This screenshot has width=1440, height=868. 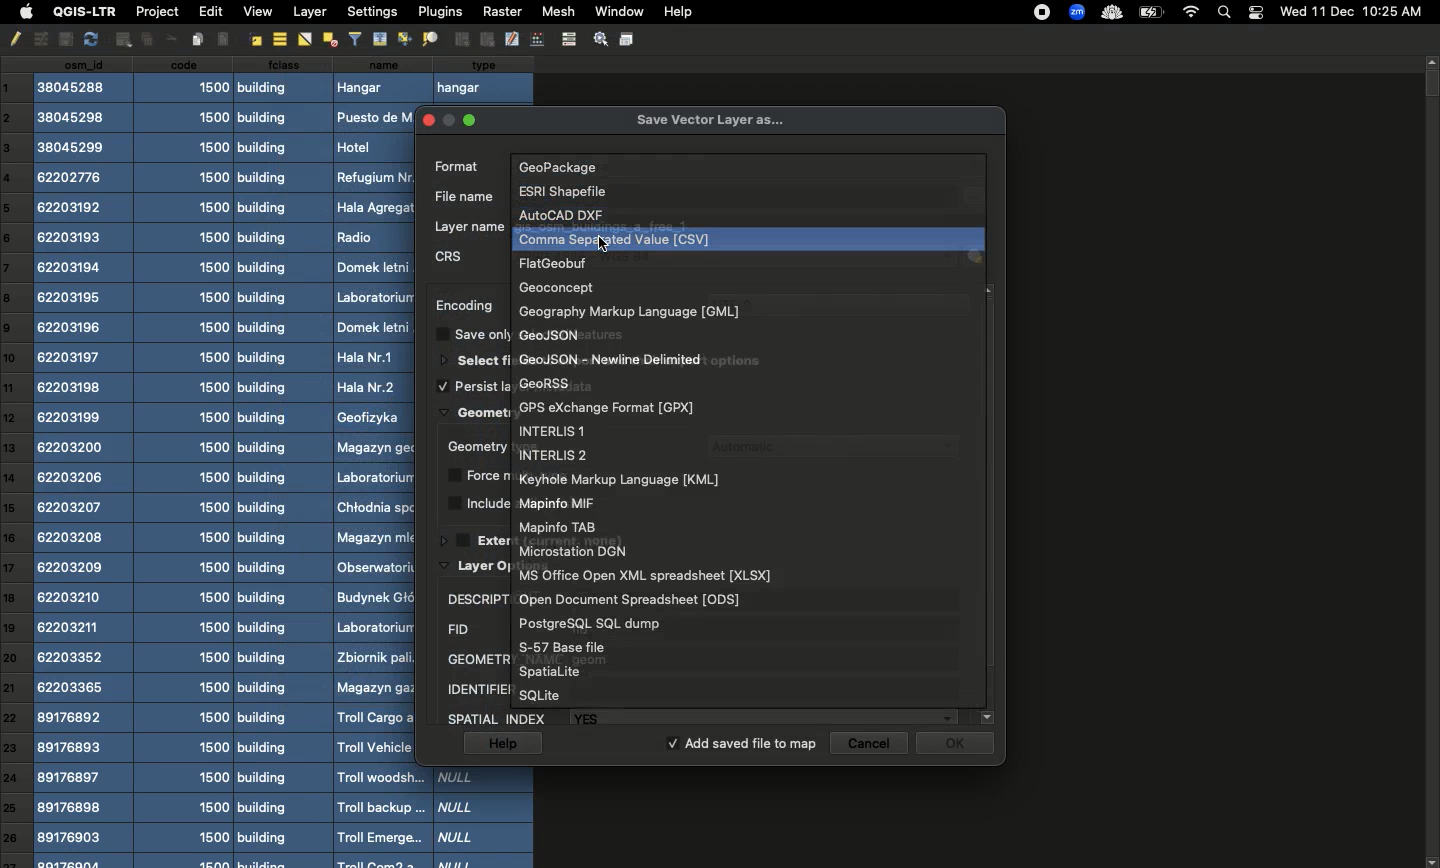 What do you see at coordinates (448, 123) in the screenshot?
I see `minimize` at bounding box center [448, 123].